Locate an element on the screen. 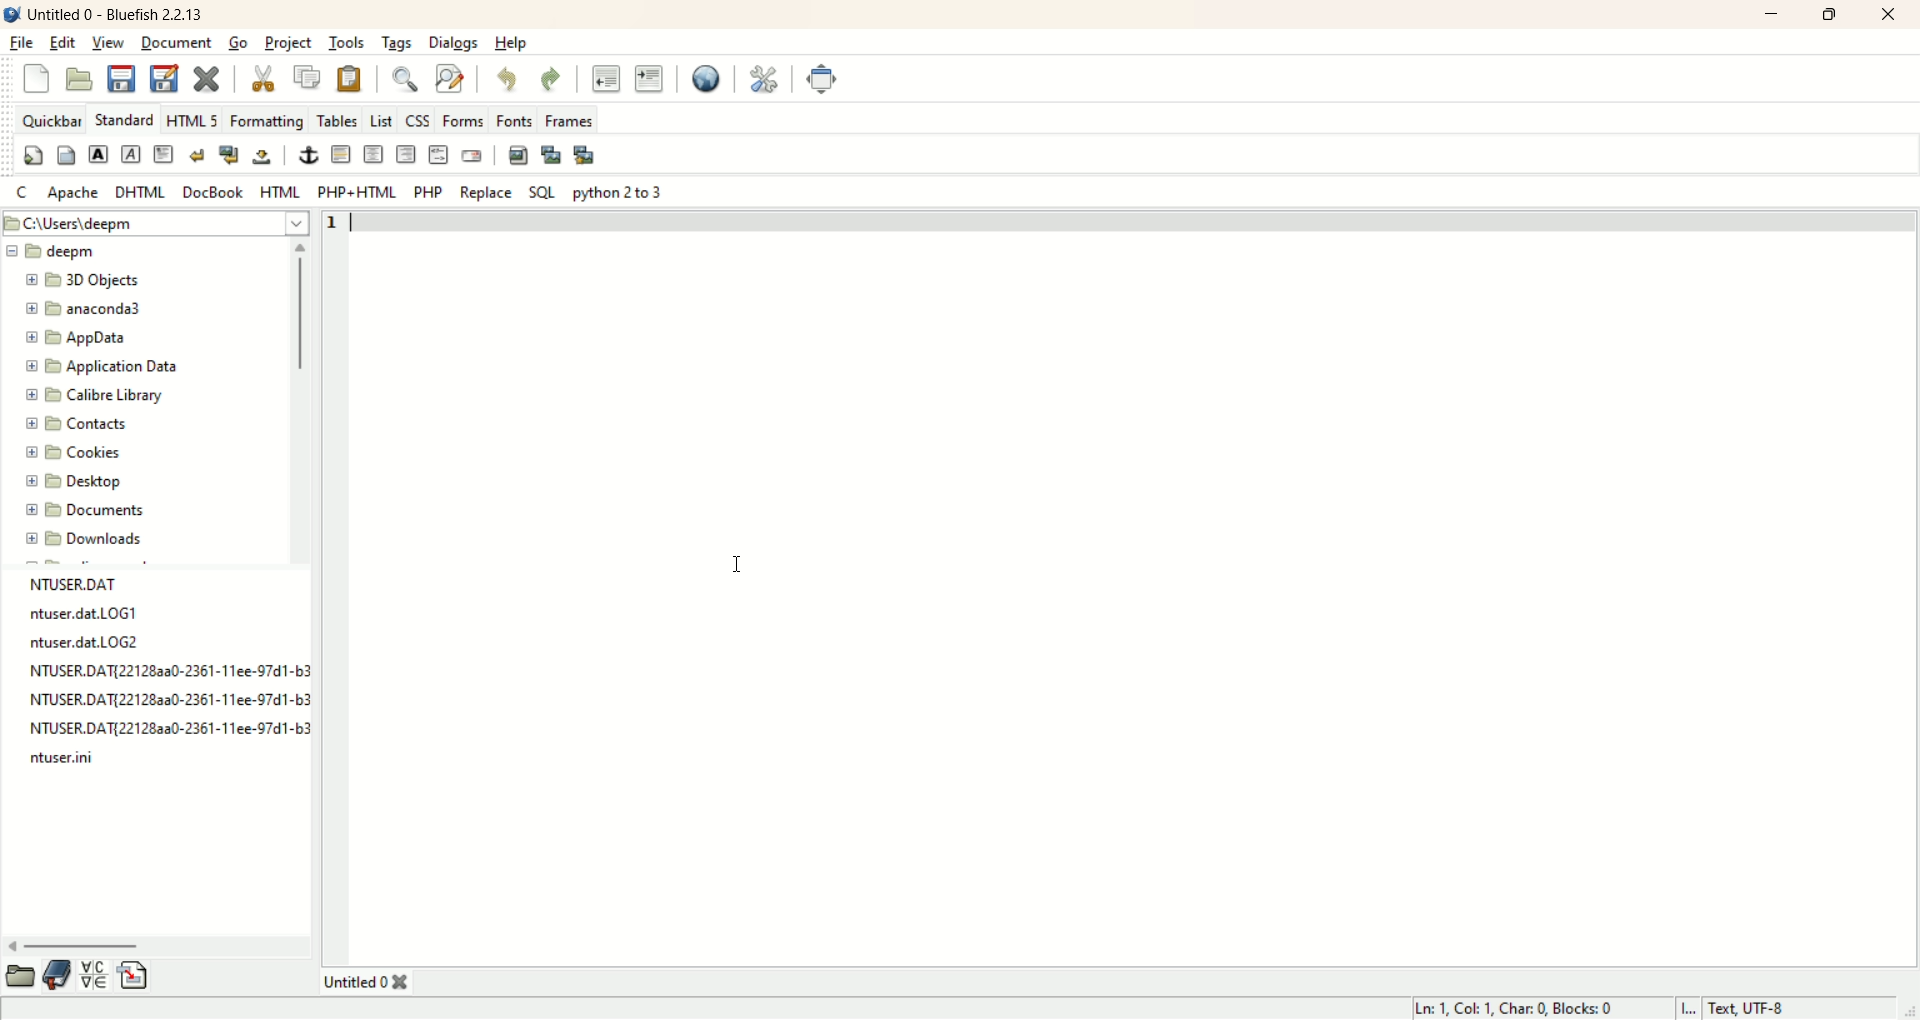  edit is located at coordinates (63, 45).